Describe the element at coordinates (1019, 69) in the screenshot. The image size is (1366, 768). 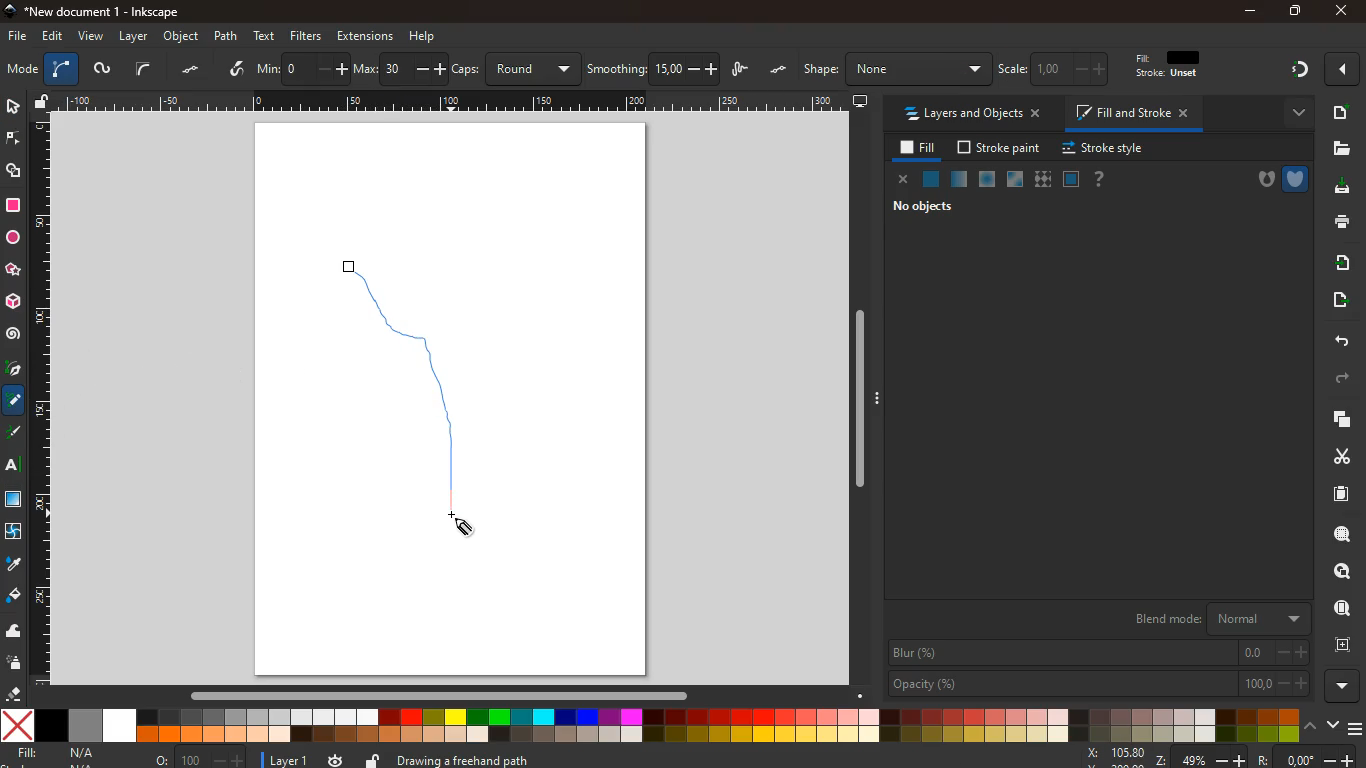
I see `edit` at that location.